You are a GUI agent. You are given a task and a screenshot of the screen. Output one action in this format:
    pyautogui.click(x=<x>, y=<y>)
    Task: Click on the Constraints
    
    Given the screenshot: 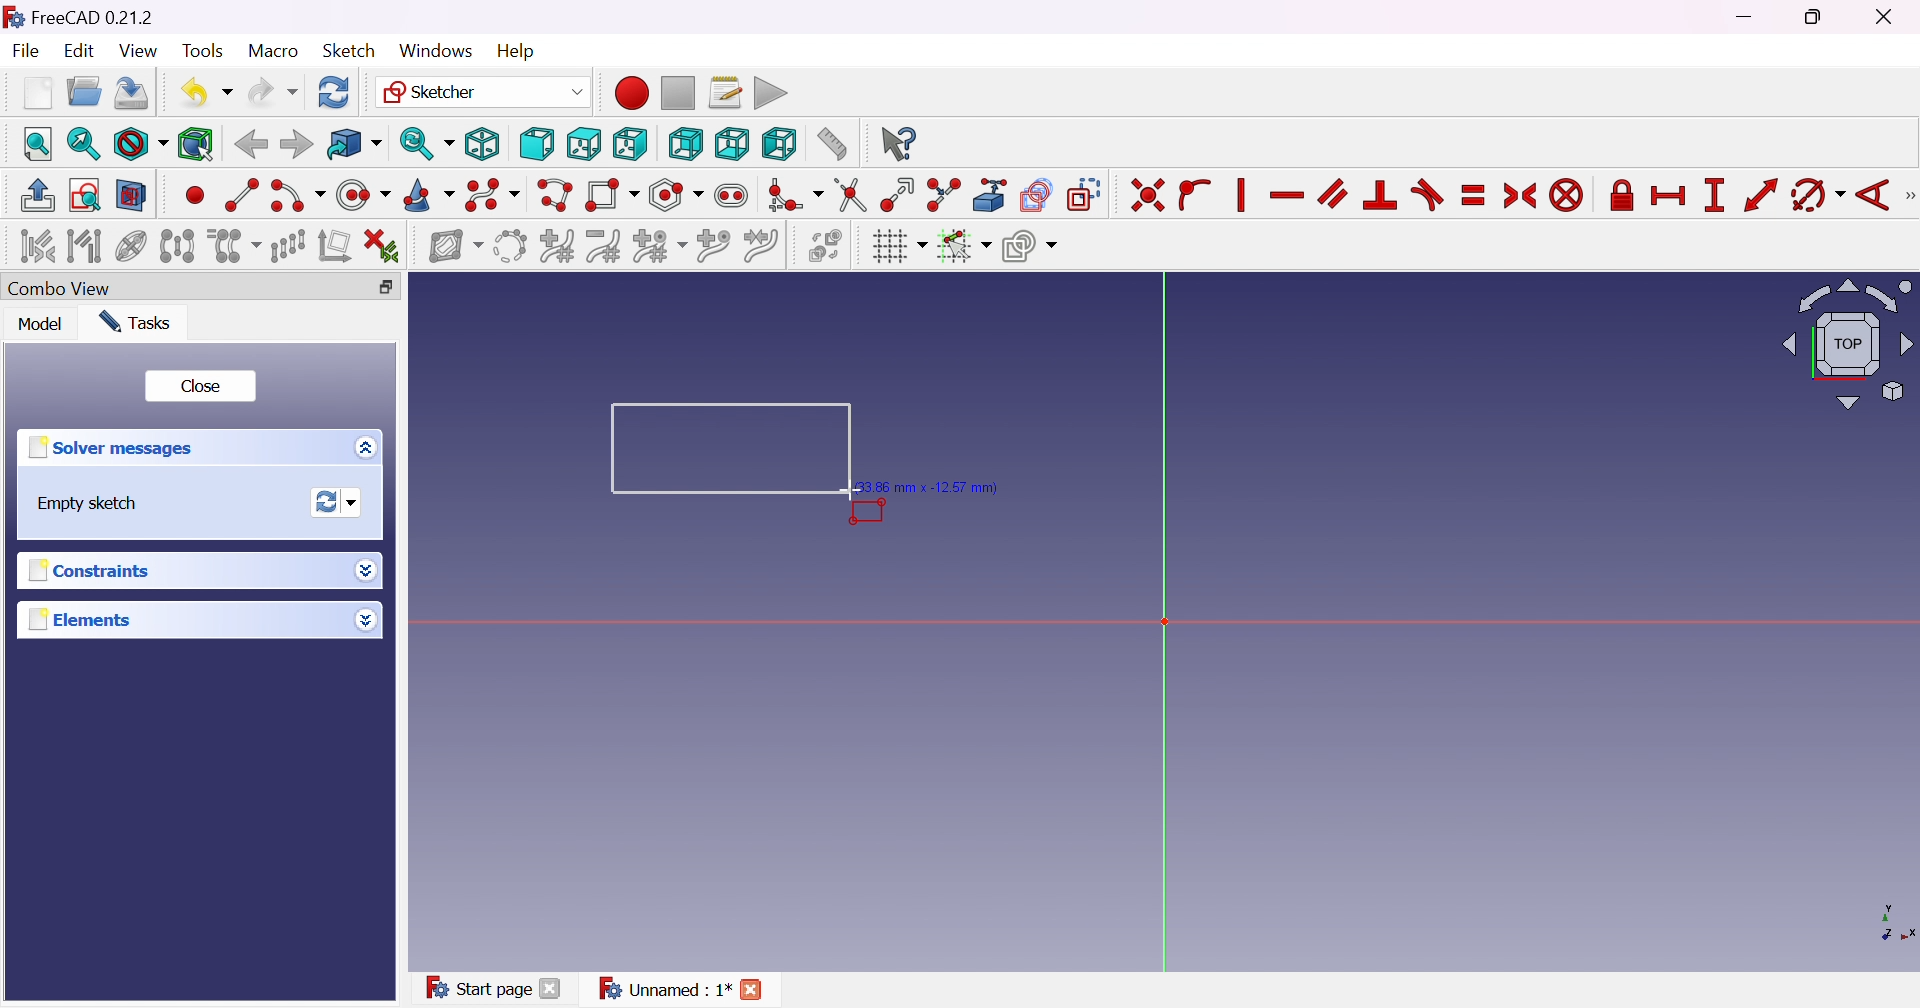 What is the action you would take?
    pyautogui.click(x=101, y=569)
    